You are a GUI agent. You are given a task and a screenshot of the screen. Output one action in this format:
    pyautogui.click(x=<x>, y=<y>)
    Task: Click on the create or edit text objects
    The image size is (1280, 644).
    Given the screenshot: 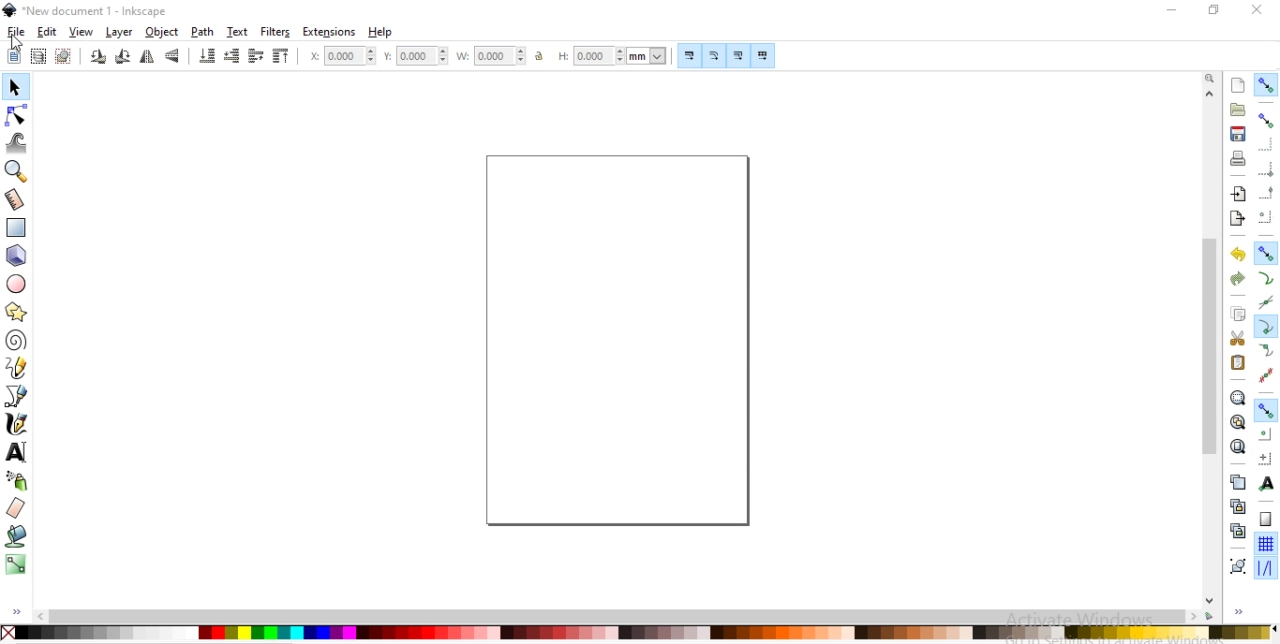 What is the action you would take?
    pyautogui.click(x=17, y=451)
    